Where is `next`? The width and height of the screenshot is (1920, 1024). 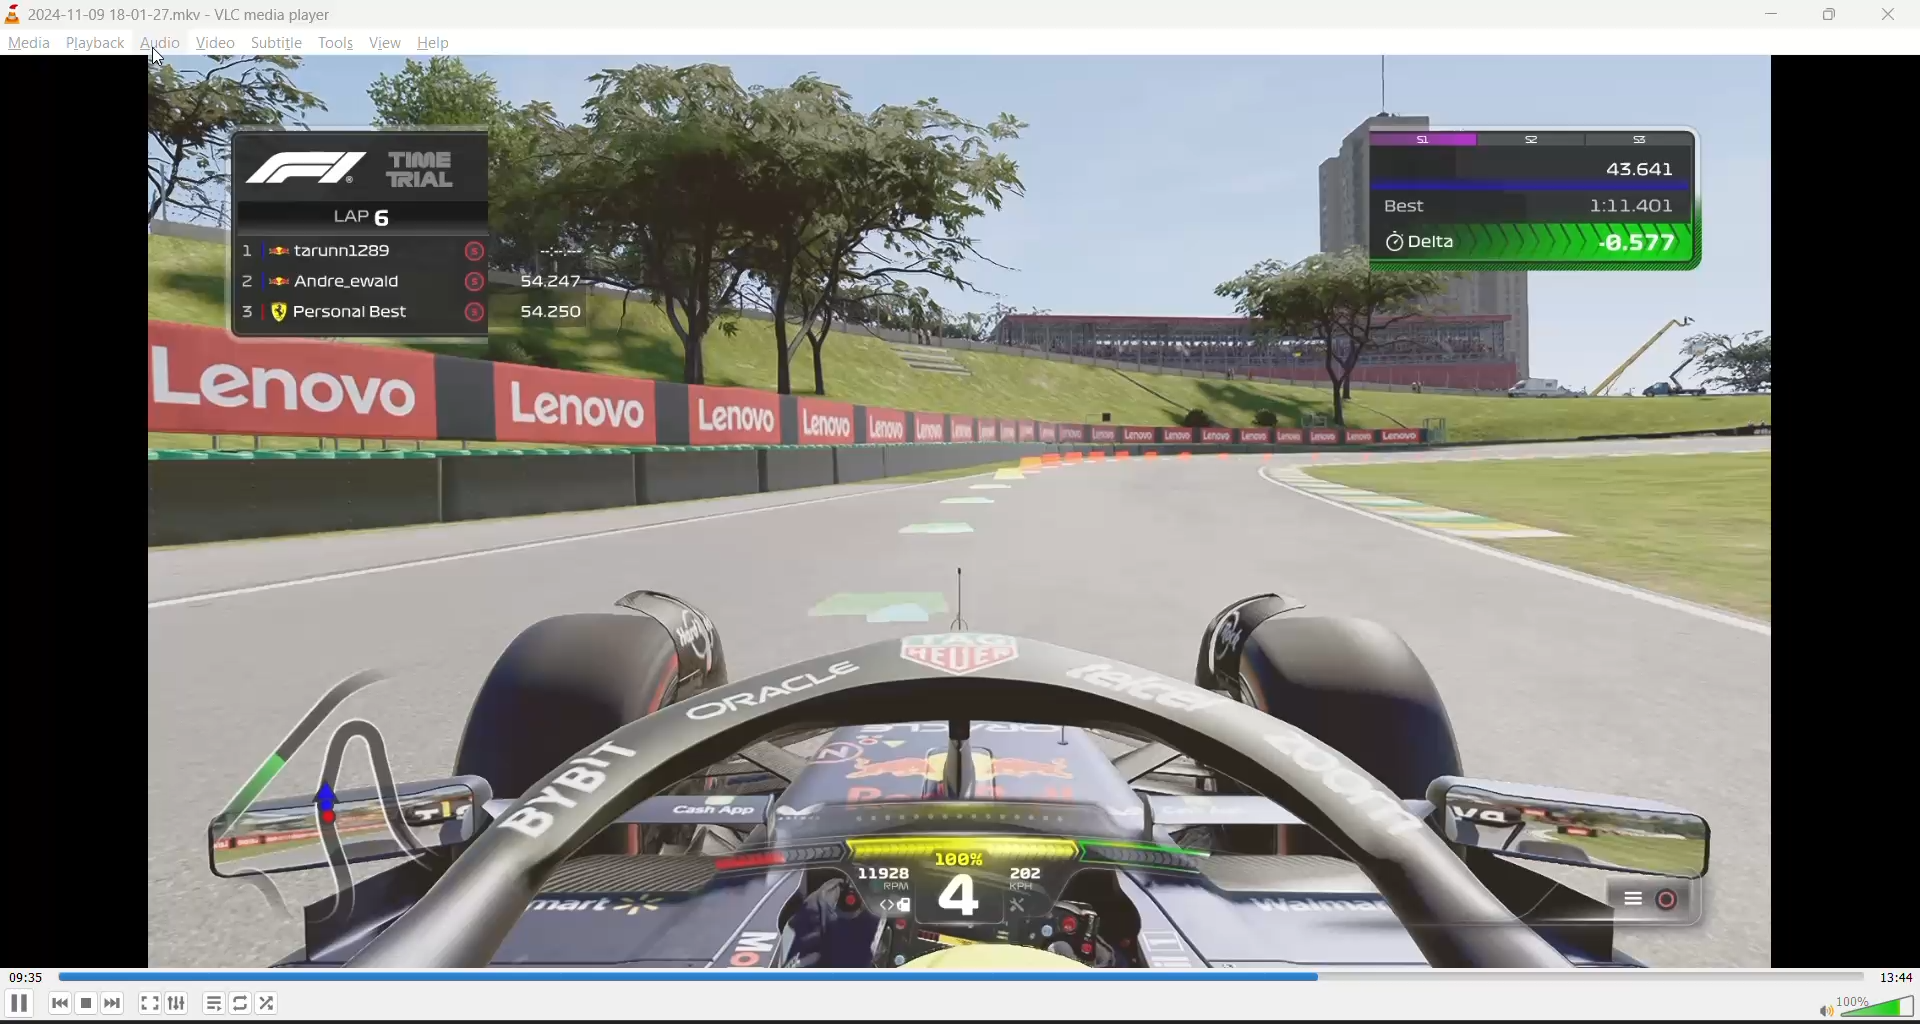
next is located at coordinates (111, 1004).